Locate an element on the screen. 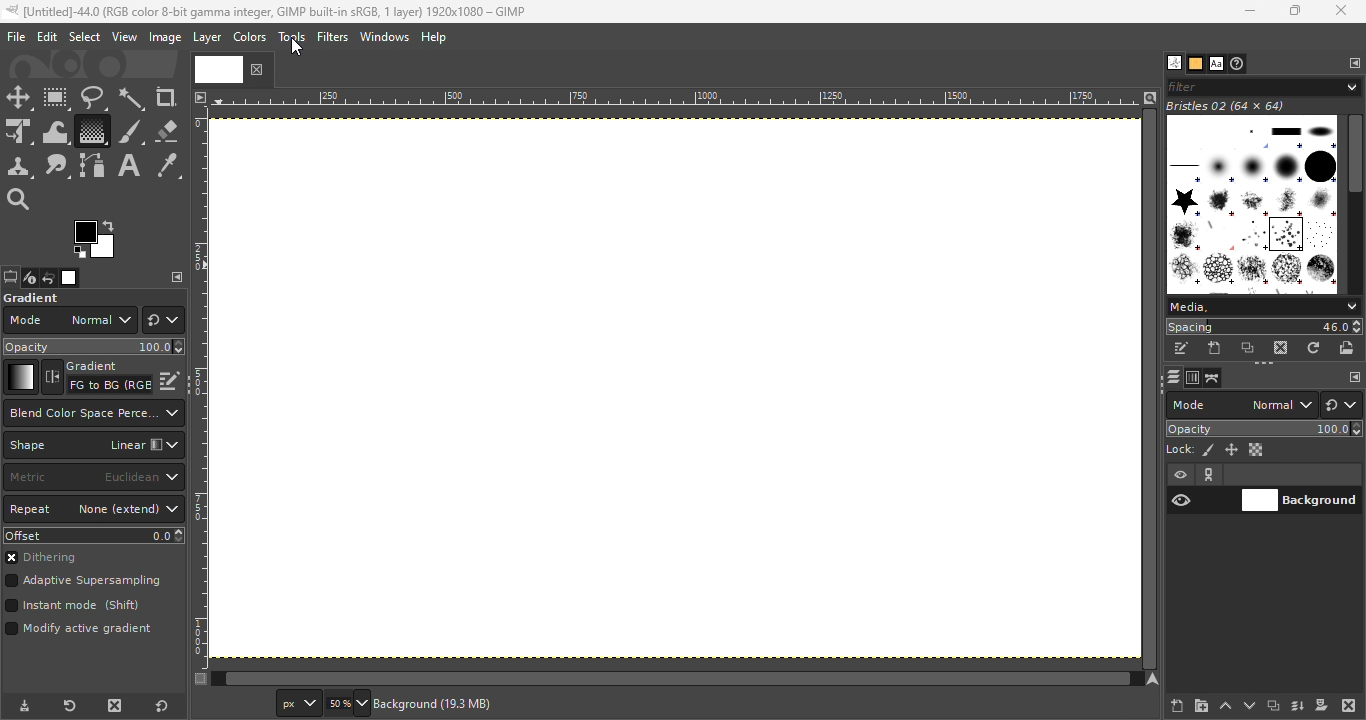  Save tool preset is located at coordinates (22, 707).